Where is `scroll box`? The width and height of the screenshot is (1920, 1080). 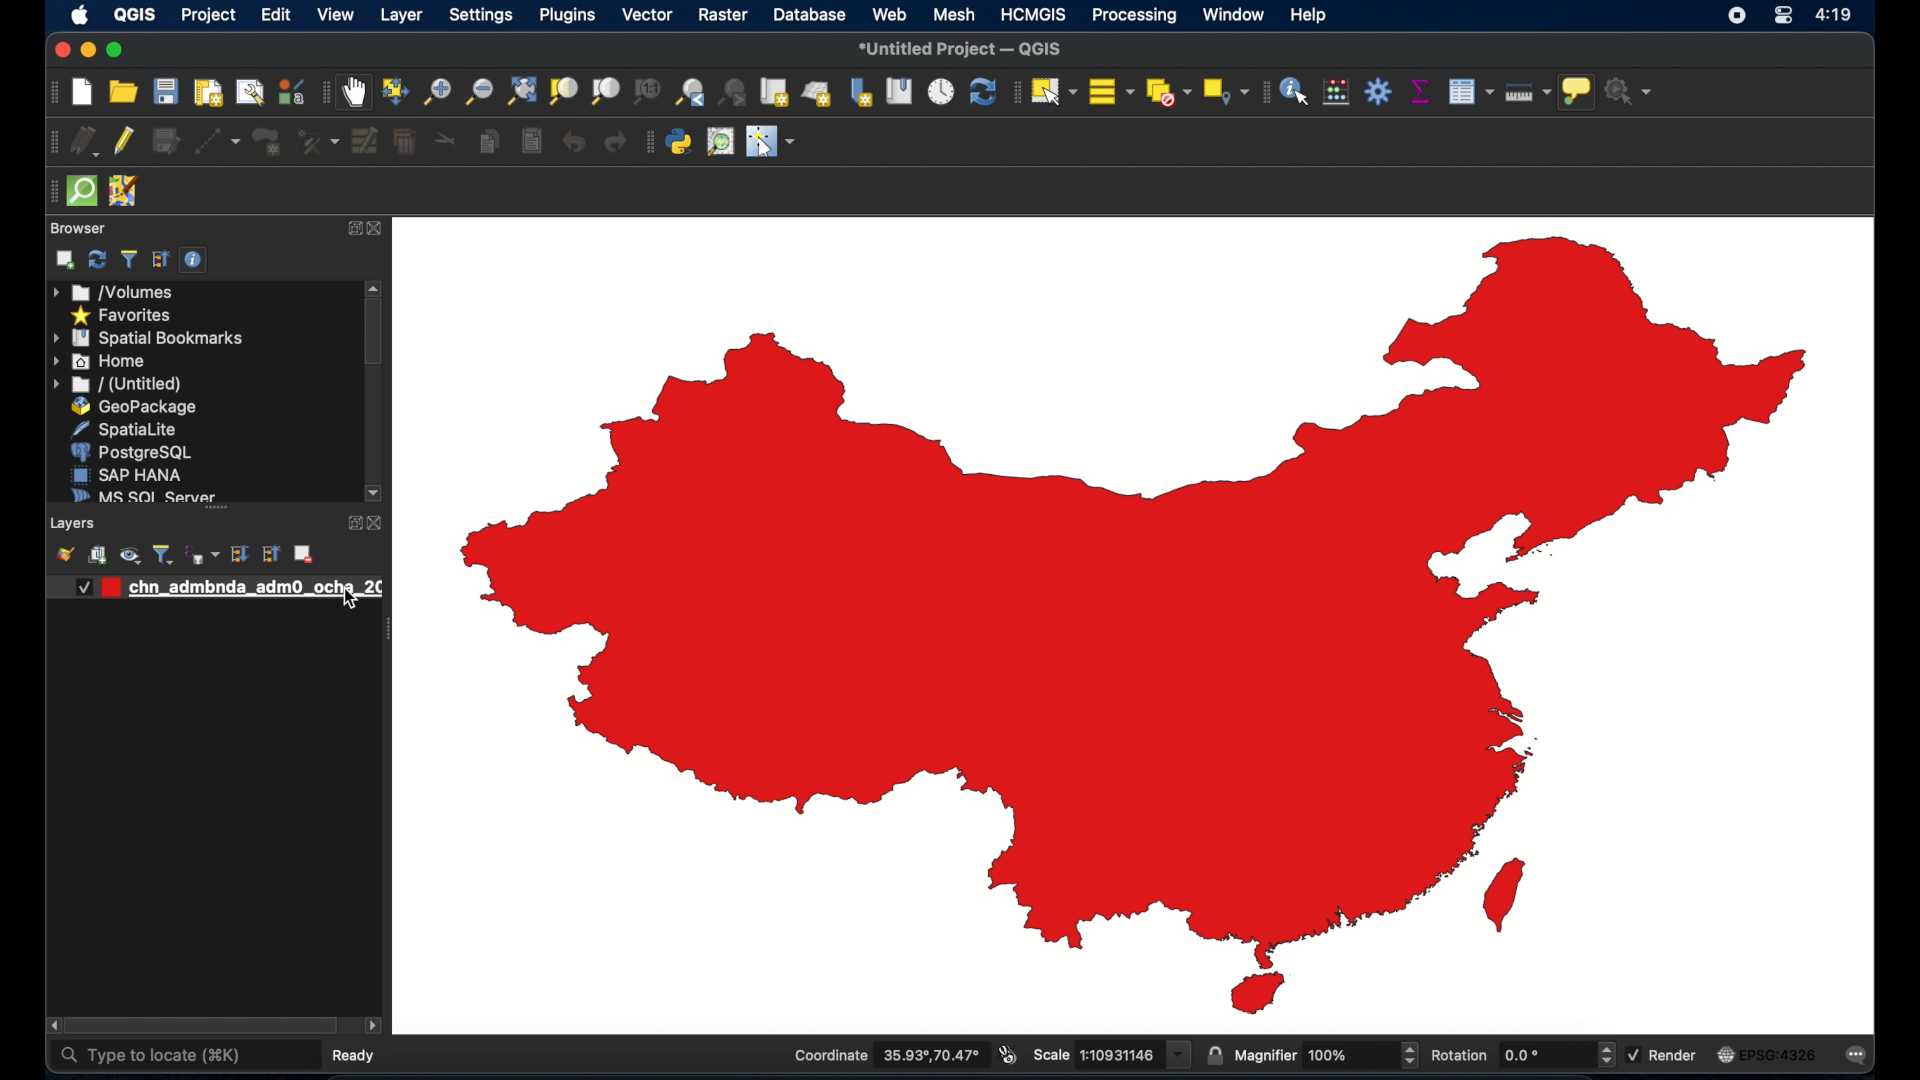 scroll box is located at coordinates (203, 1027).